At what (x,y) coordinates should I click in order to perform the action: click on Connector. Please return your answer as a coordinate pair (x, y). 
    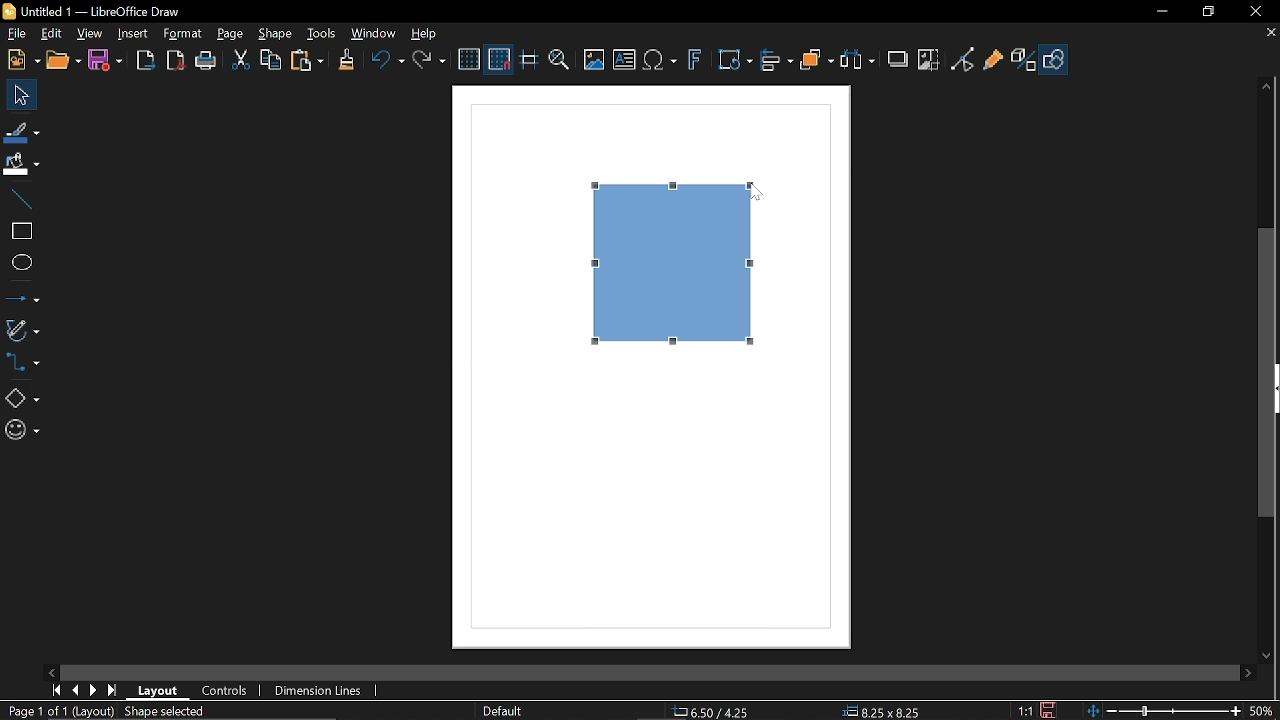
    Looking at the image, I should click on (26, 365).